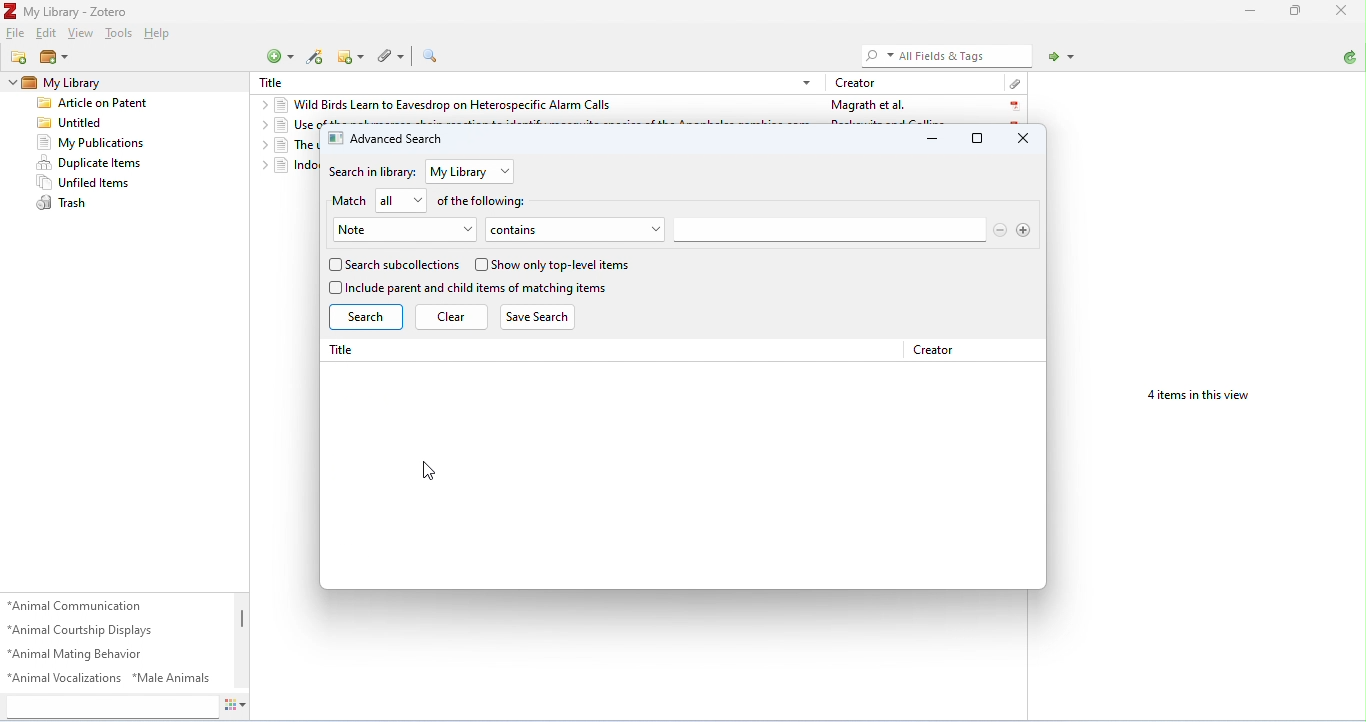 The image size is (1366, 722). What do you see at coordinates (159, 34) in the screenshot?
I see `help` at bounding box center [159, 34].